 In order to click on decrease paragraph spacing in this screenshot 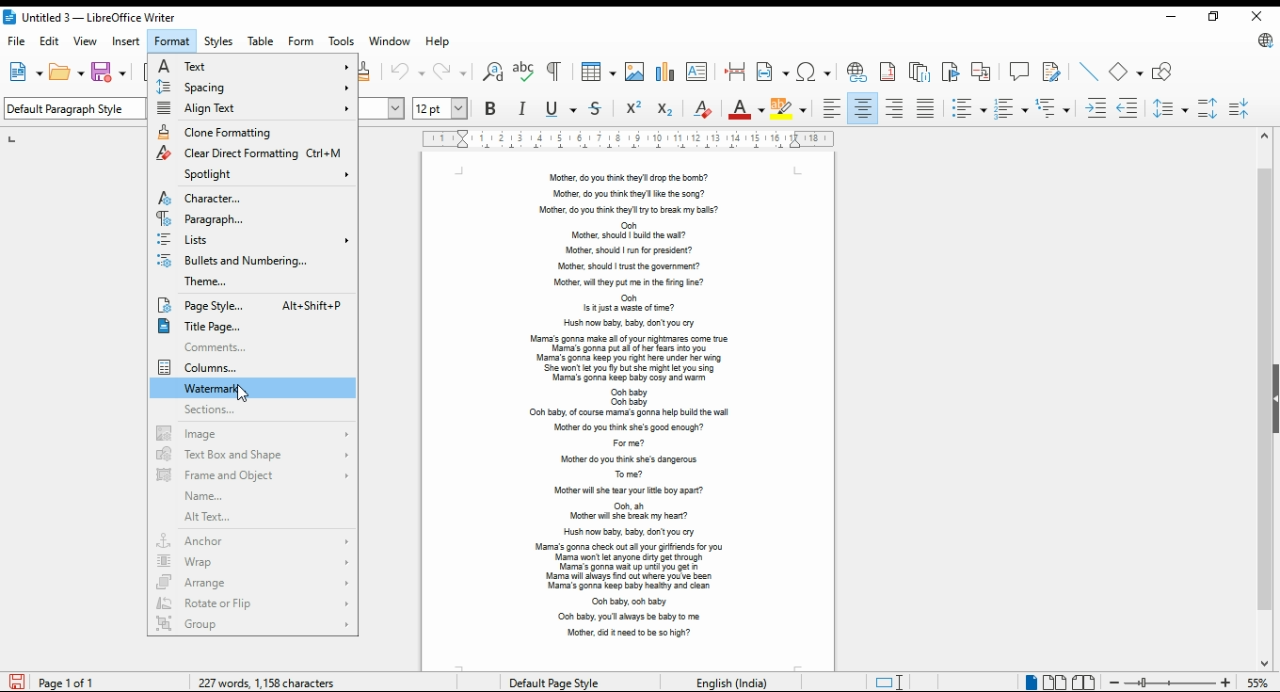, I will do `click(1244, 108)`.